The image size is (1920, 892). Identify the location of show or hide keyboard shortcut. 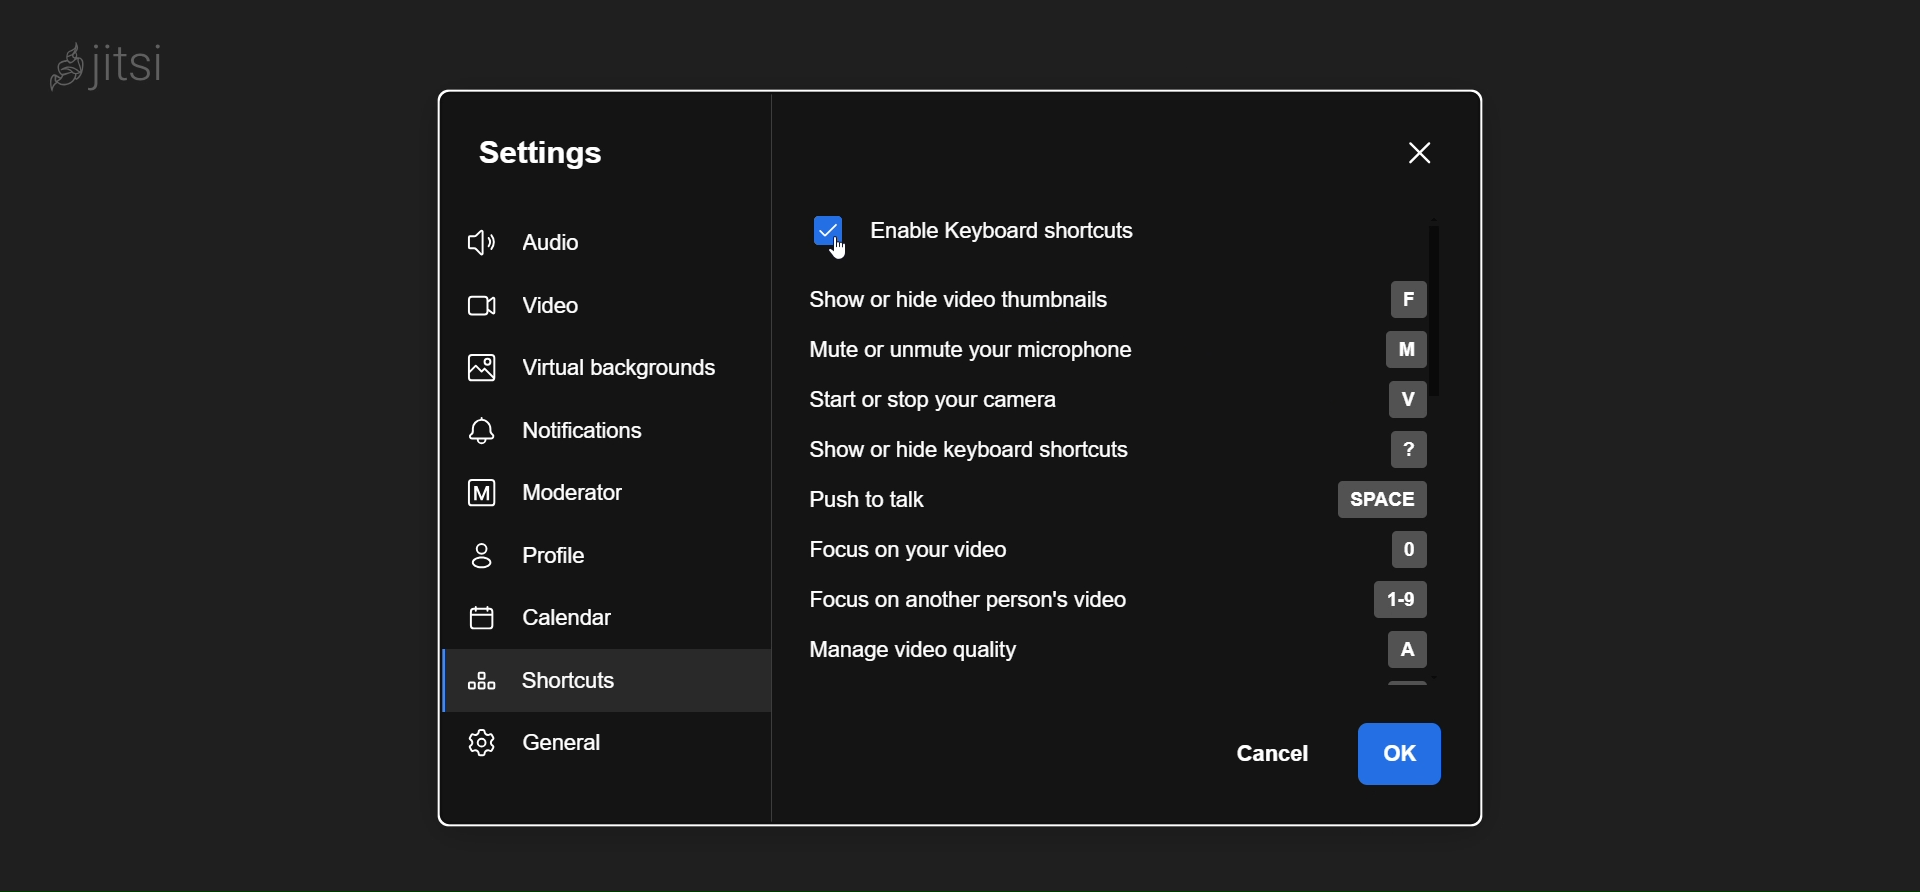
(1120, 449).